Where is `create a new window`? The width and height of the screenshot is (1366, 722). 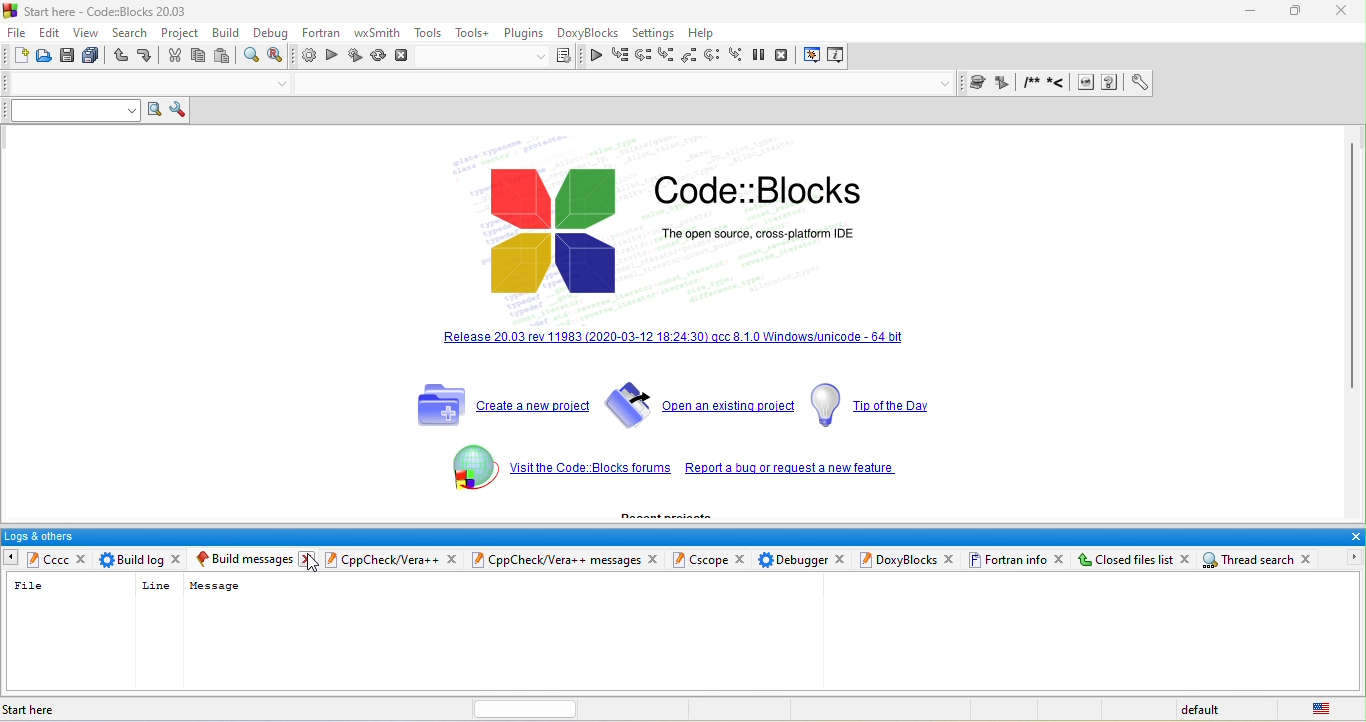 create a new window is located at coordinates (495, 401).